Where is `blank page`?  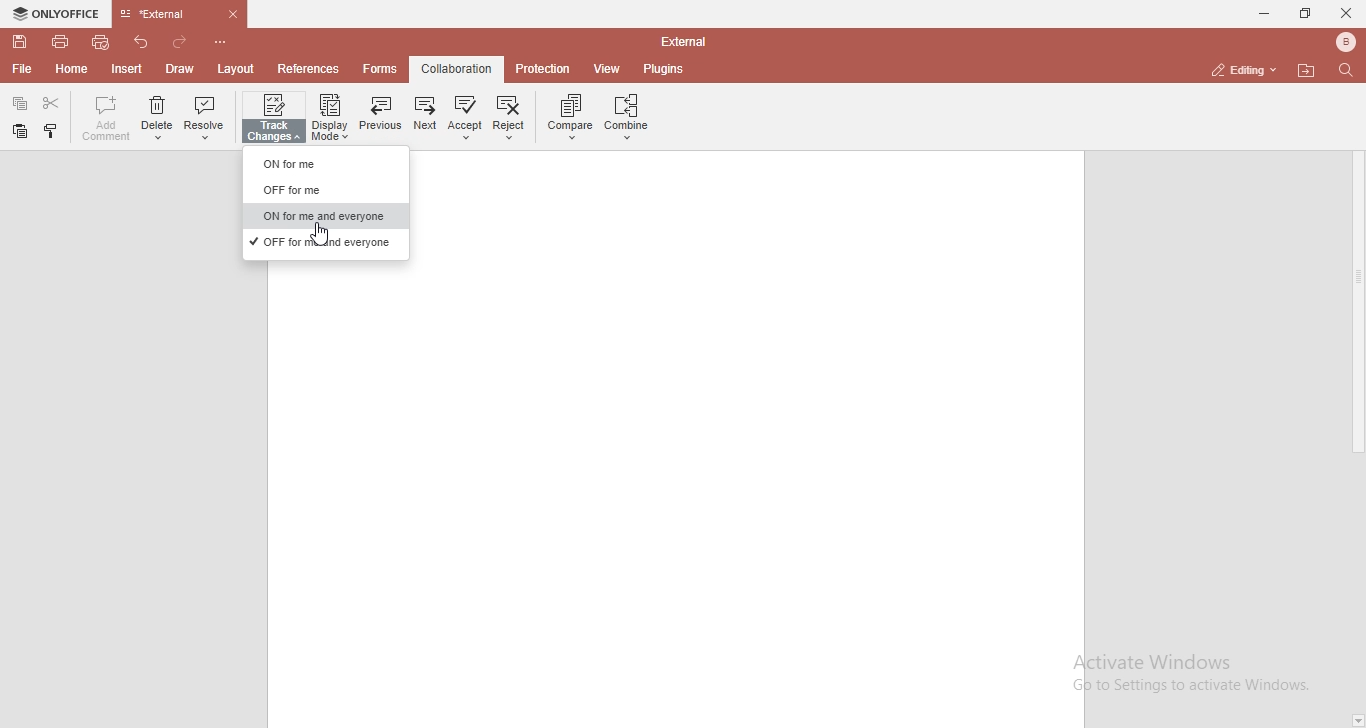 blank page is located at coordinates (674, 496).